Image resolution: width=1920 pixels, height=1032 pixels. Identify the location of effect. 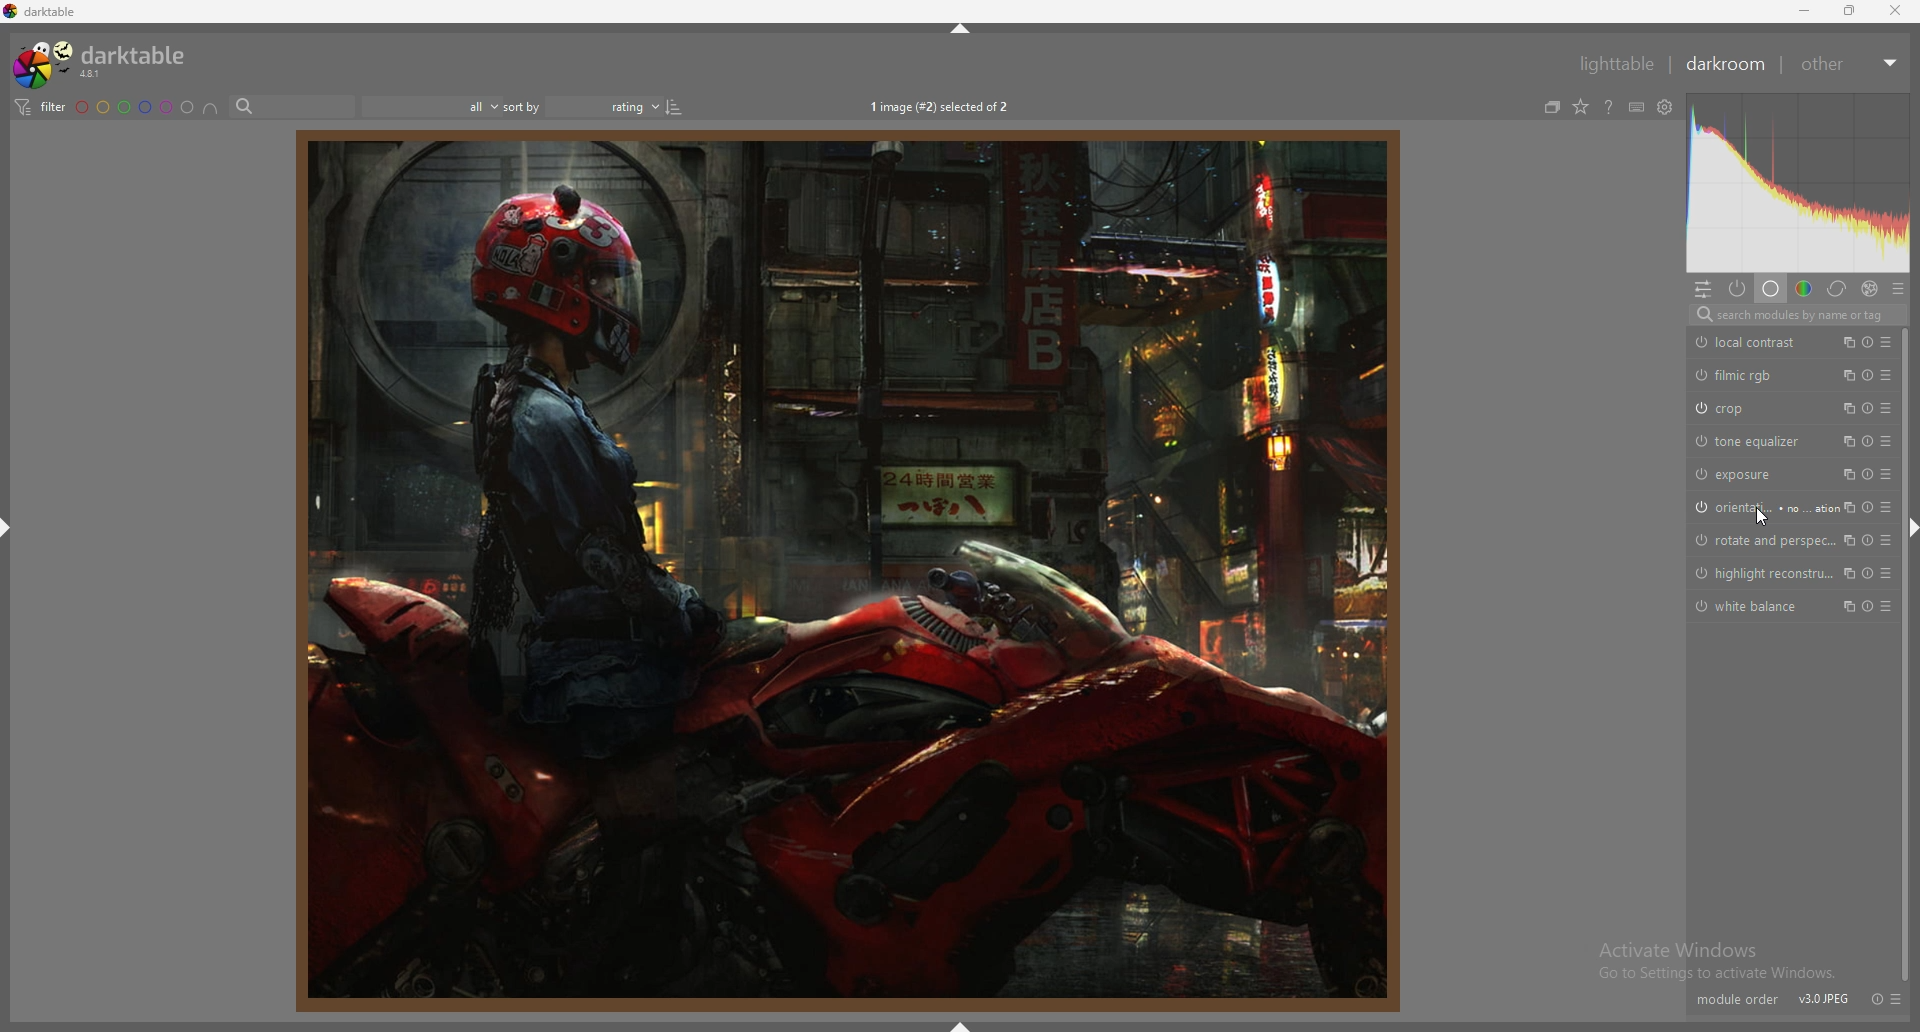
(1870, 288).